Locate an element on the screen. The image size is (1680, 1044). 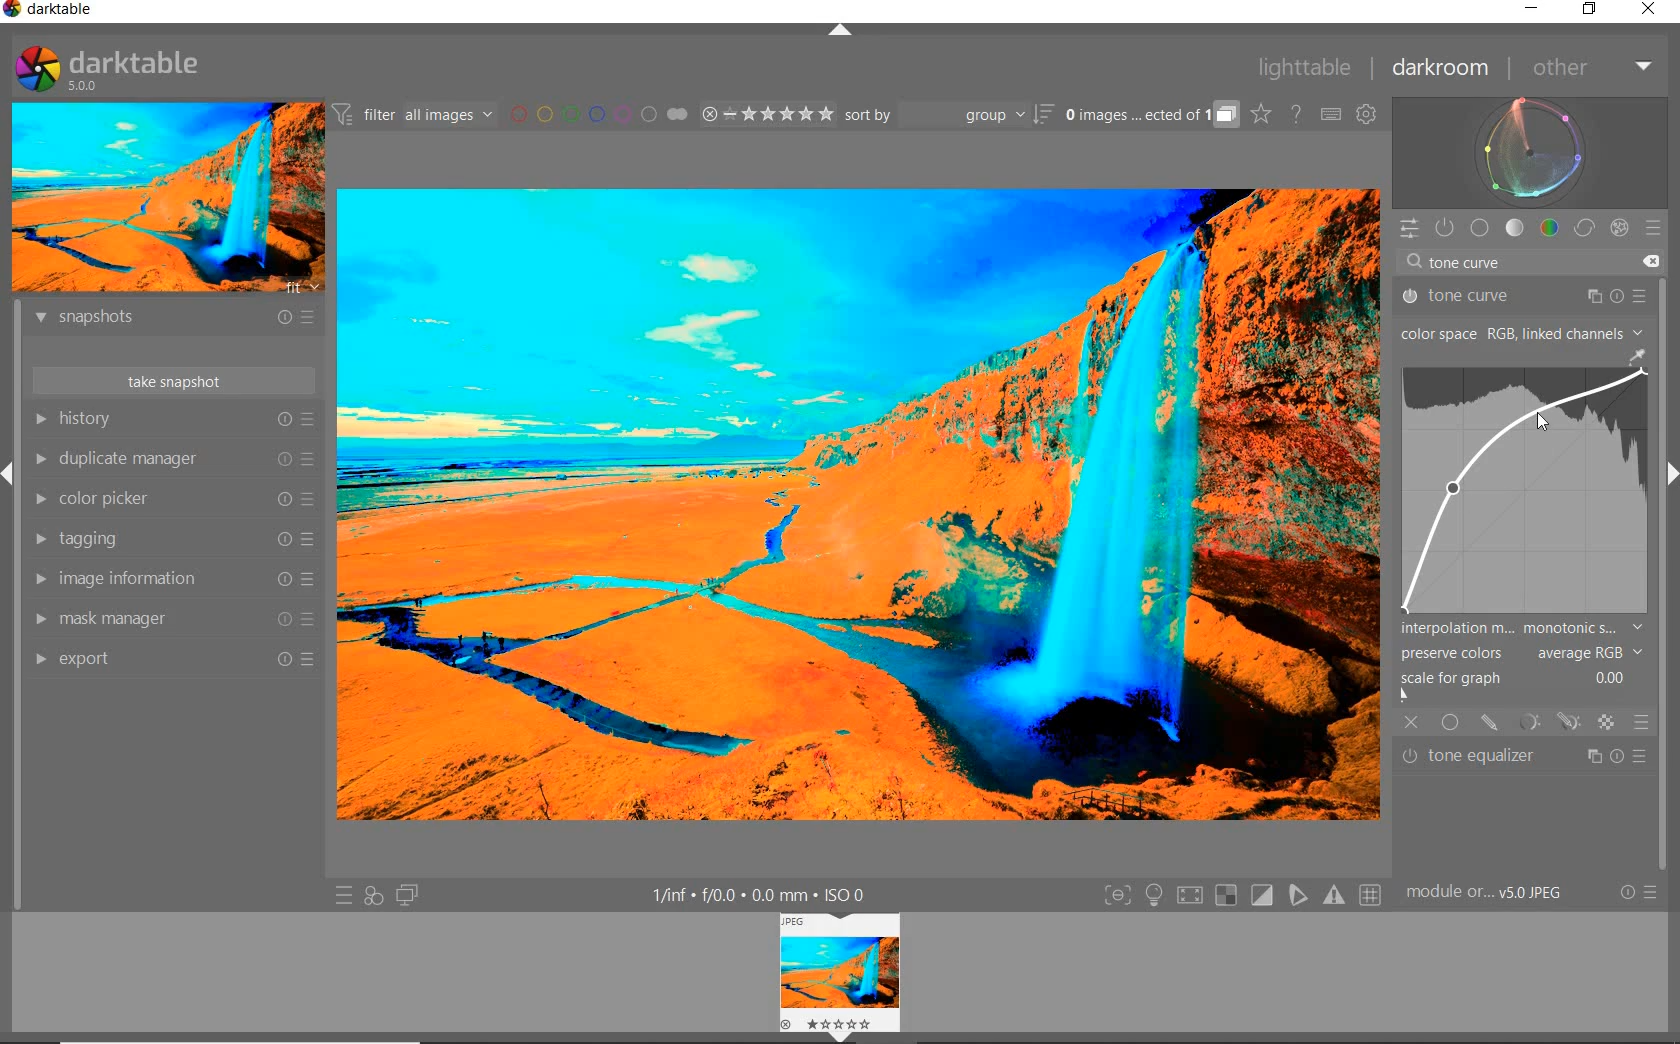
tone equalizer is located at coordinates (1526, 755).